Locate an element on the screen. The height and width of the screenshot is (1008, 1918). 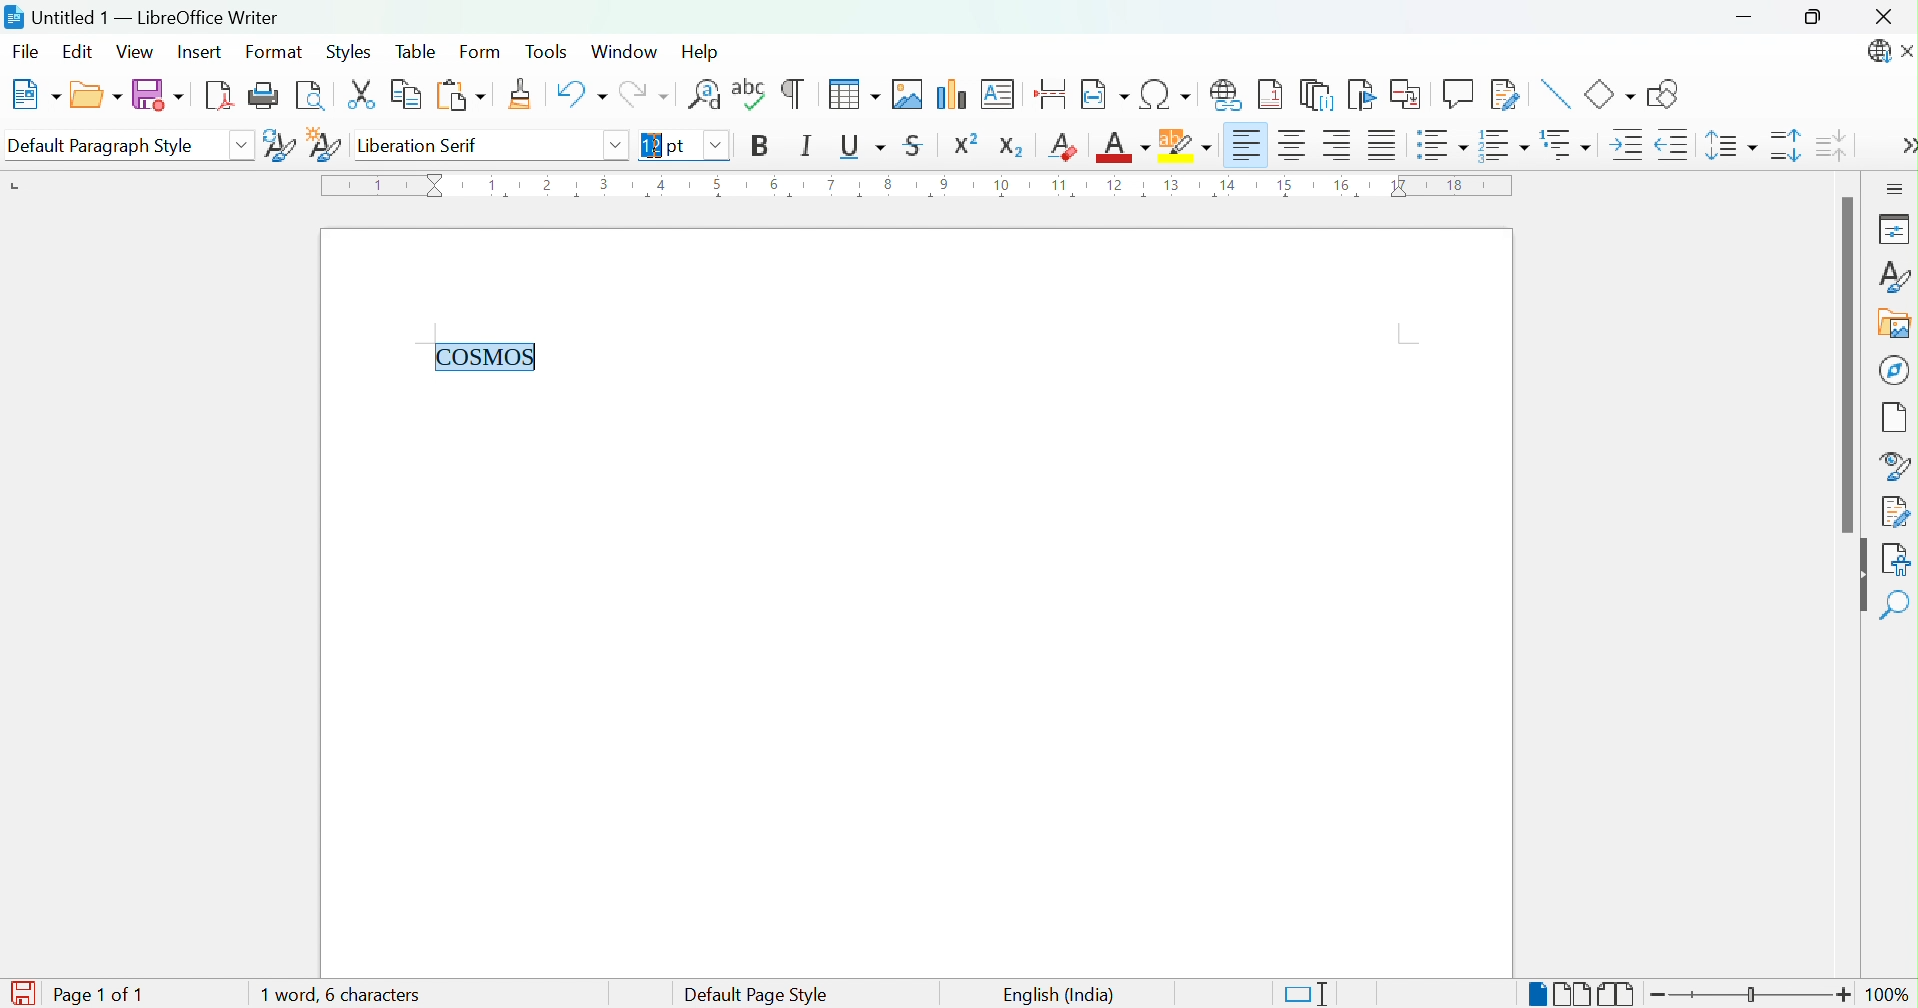
Insert is located at coordinates (203, 55).